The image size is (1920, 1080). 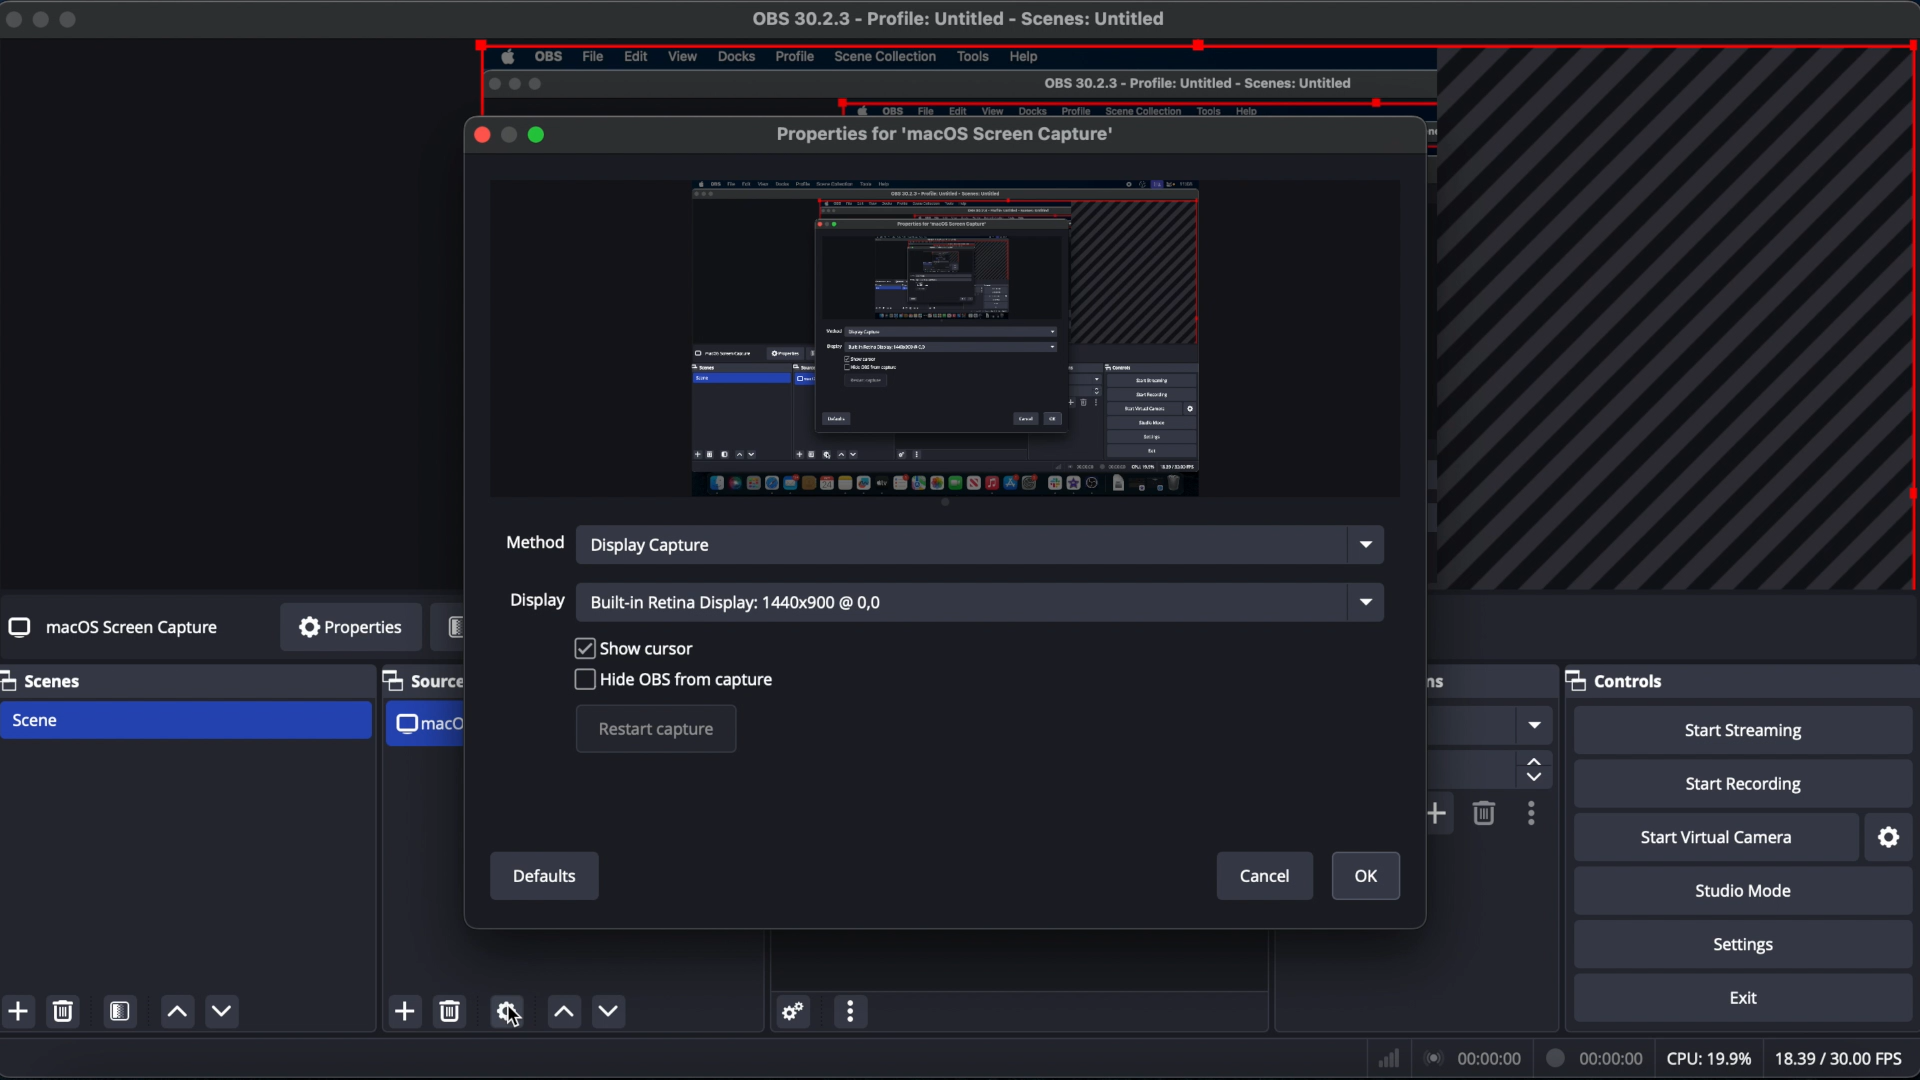 I want to click on cancel button, so click(x=1263, y=875).